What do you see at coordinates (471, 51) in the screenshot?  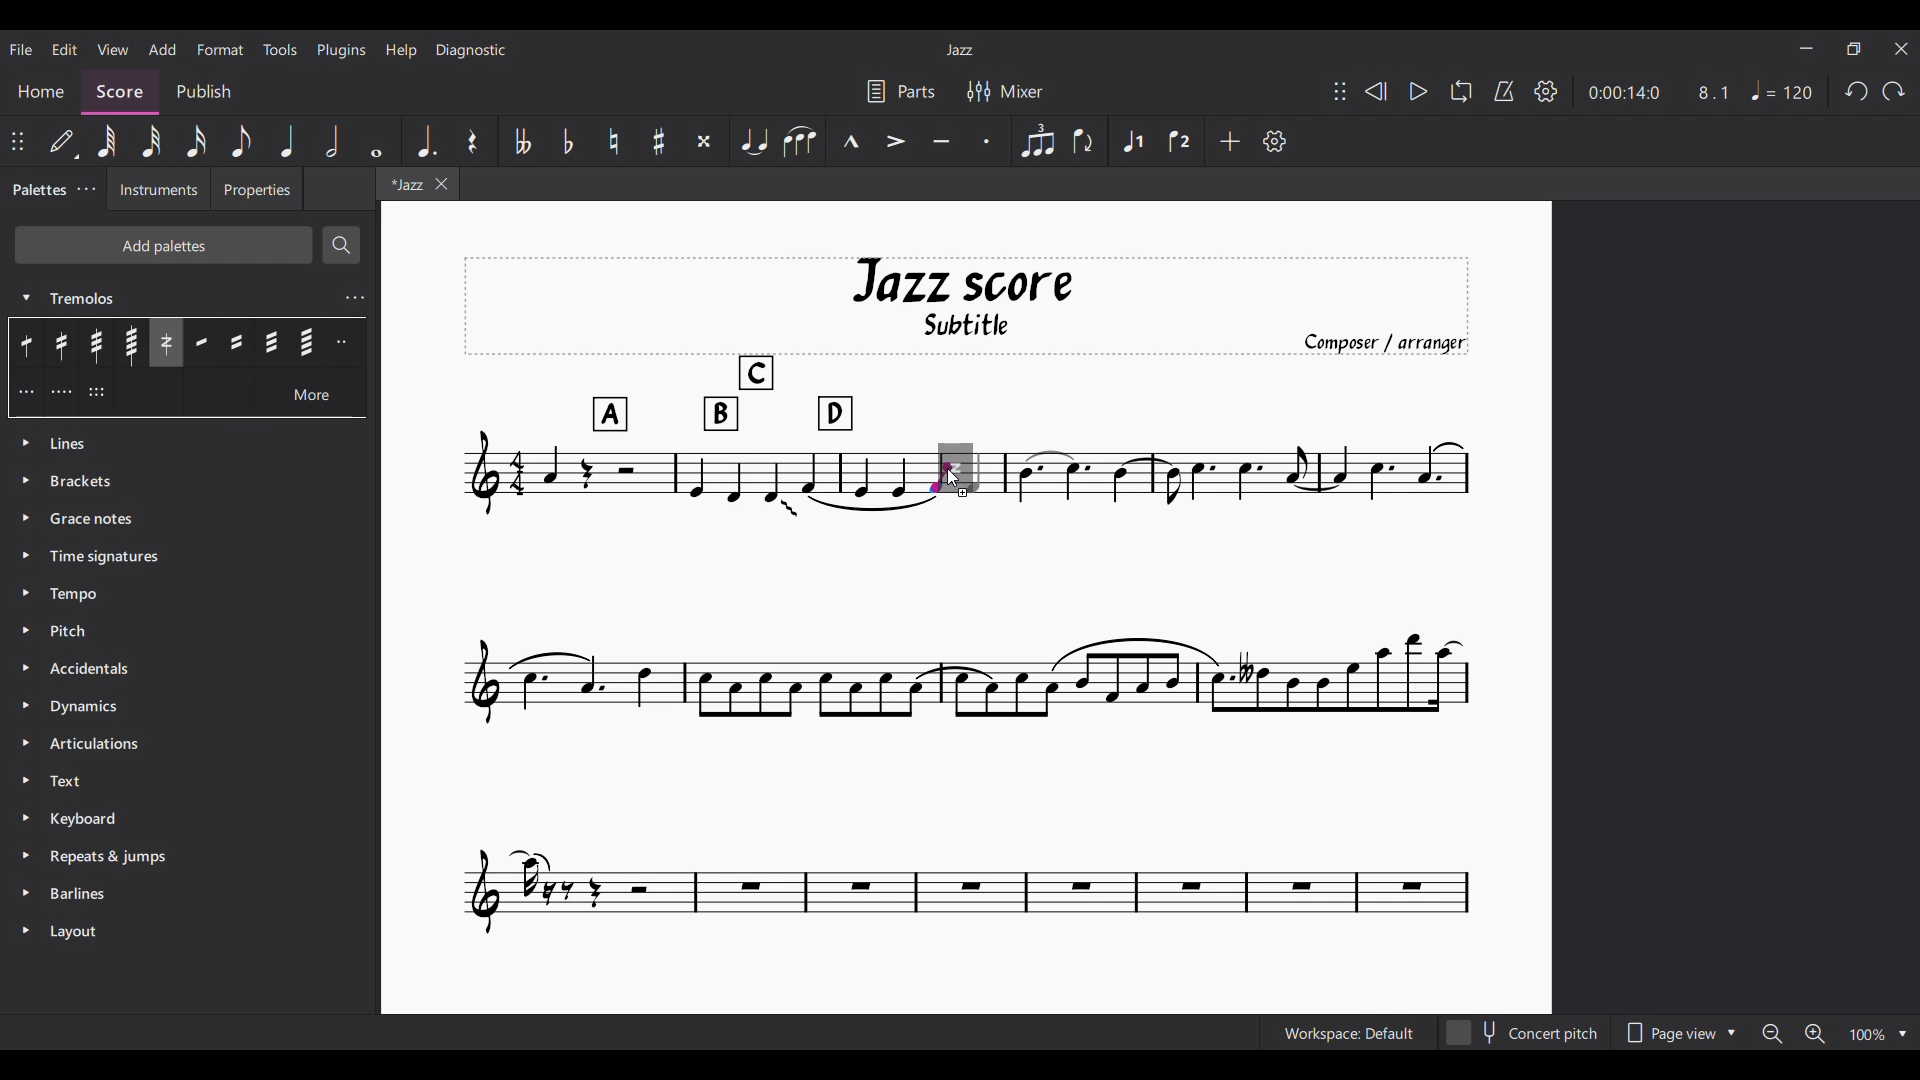 I see `Diagnostic` at bounding box center [471, 51].